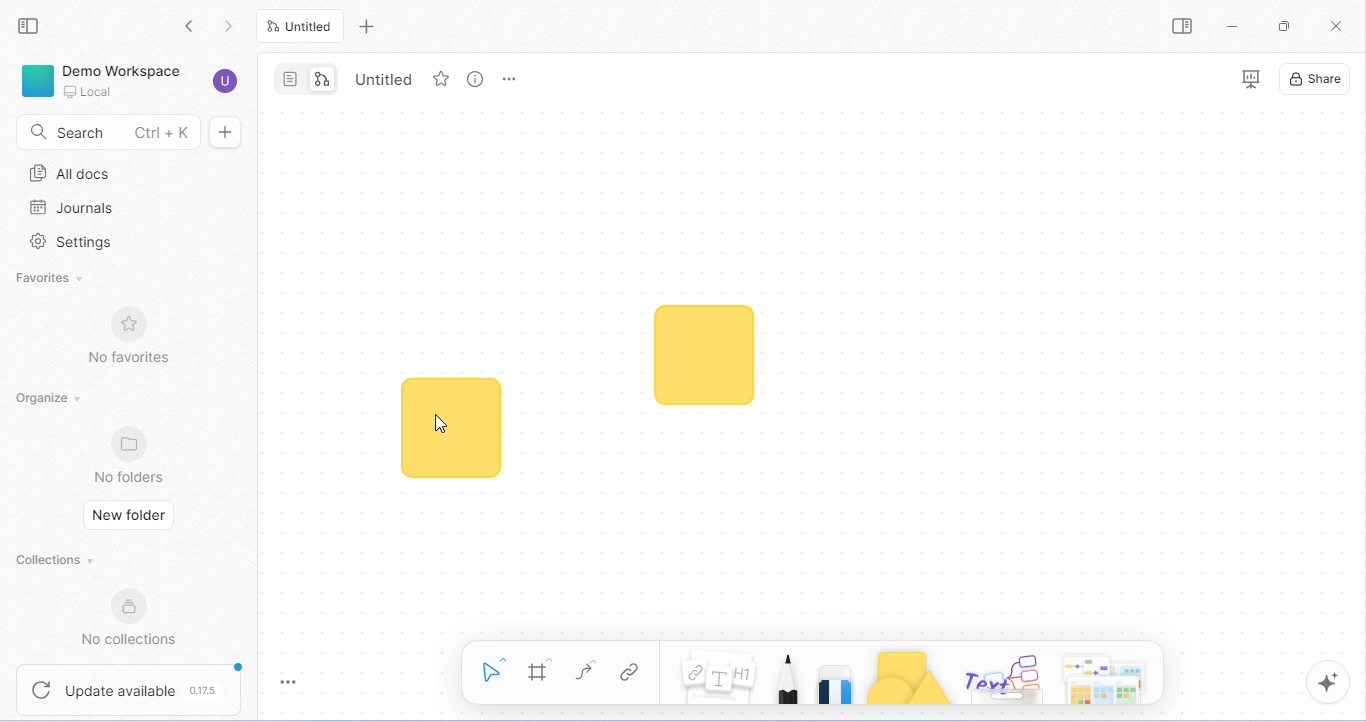 This screenshot has height=722, width=1366. Describe the element at coordinates (29, 26) in the screenshot. I see `collapse` at that location.